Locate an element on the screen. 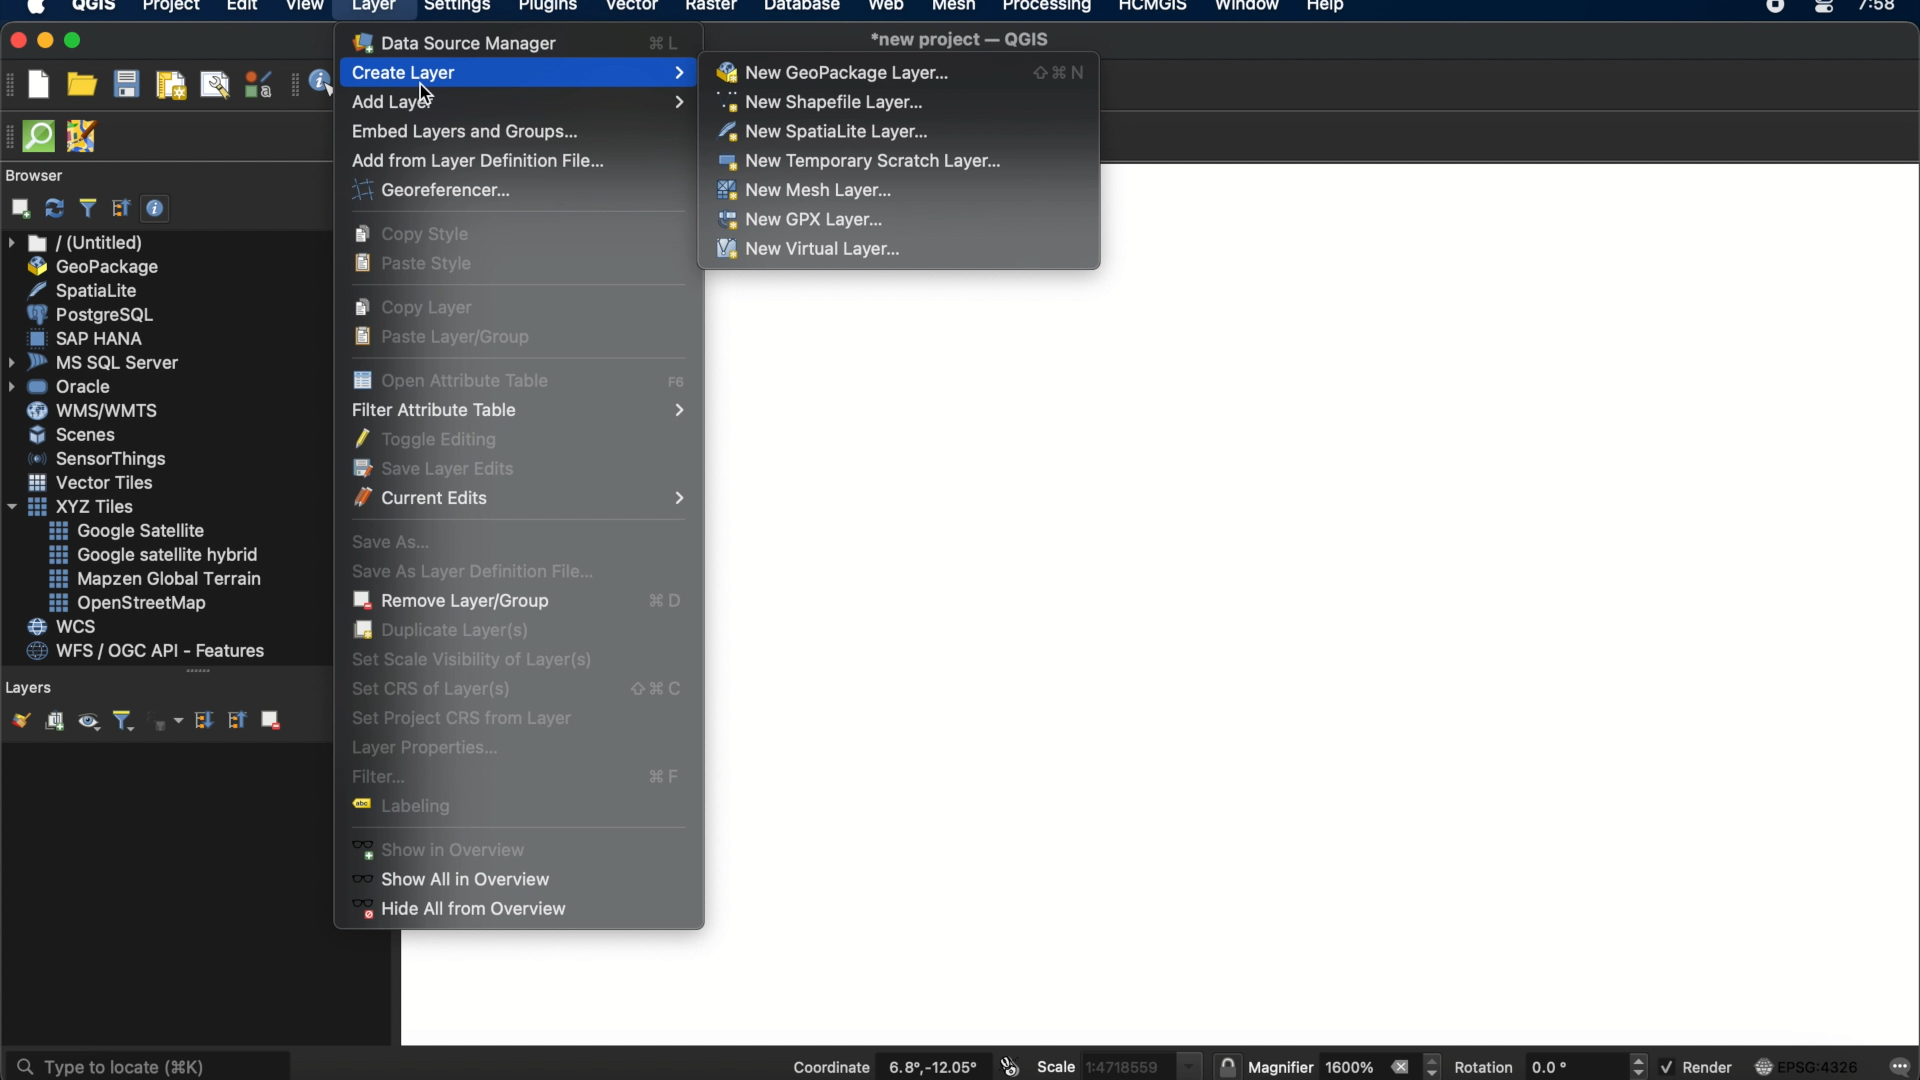  filter legend is located at coordinates (122, 722).